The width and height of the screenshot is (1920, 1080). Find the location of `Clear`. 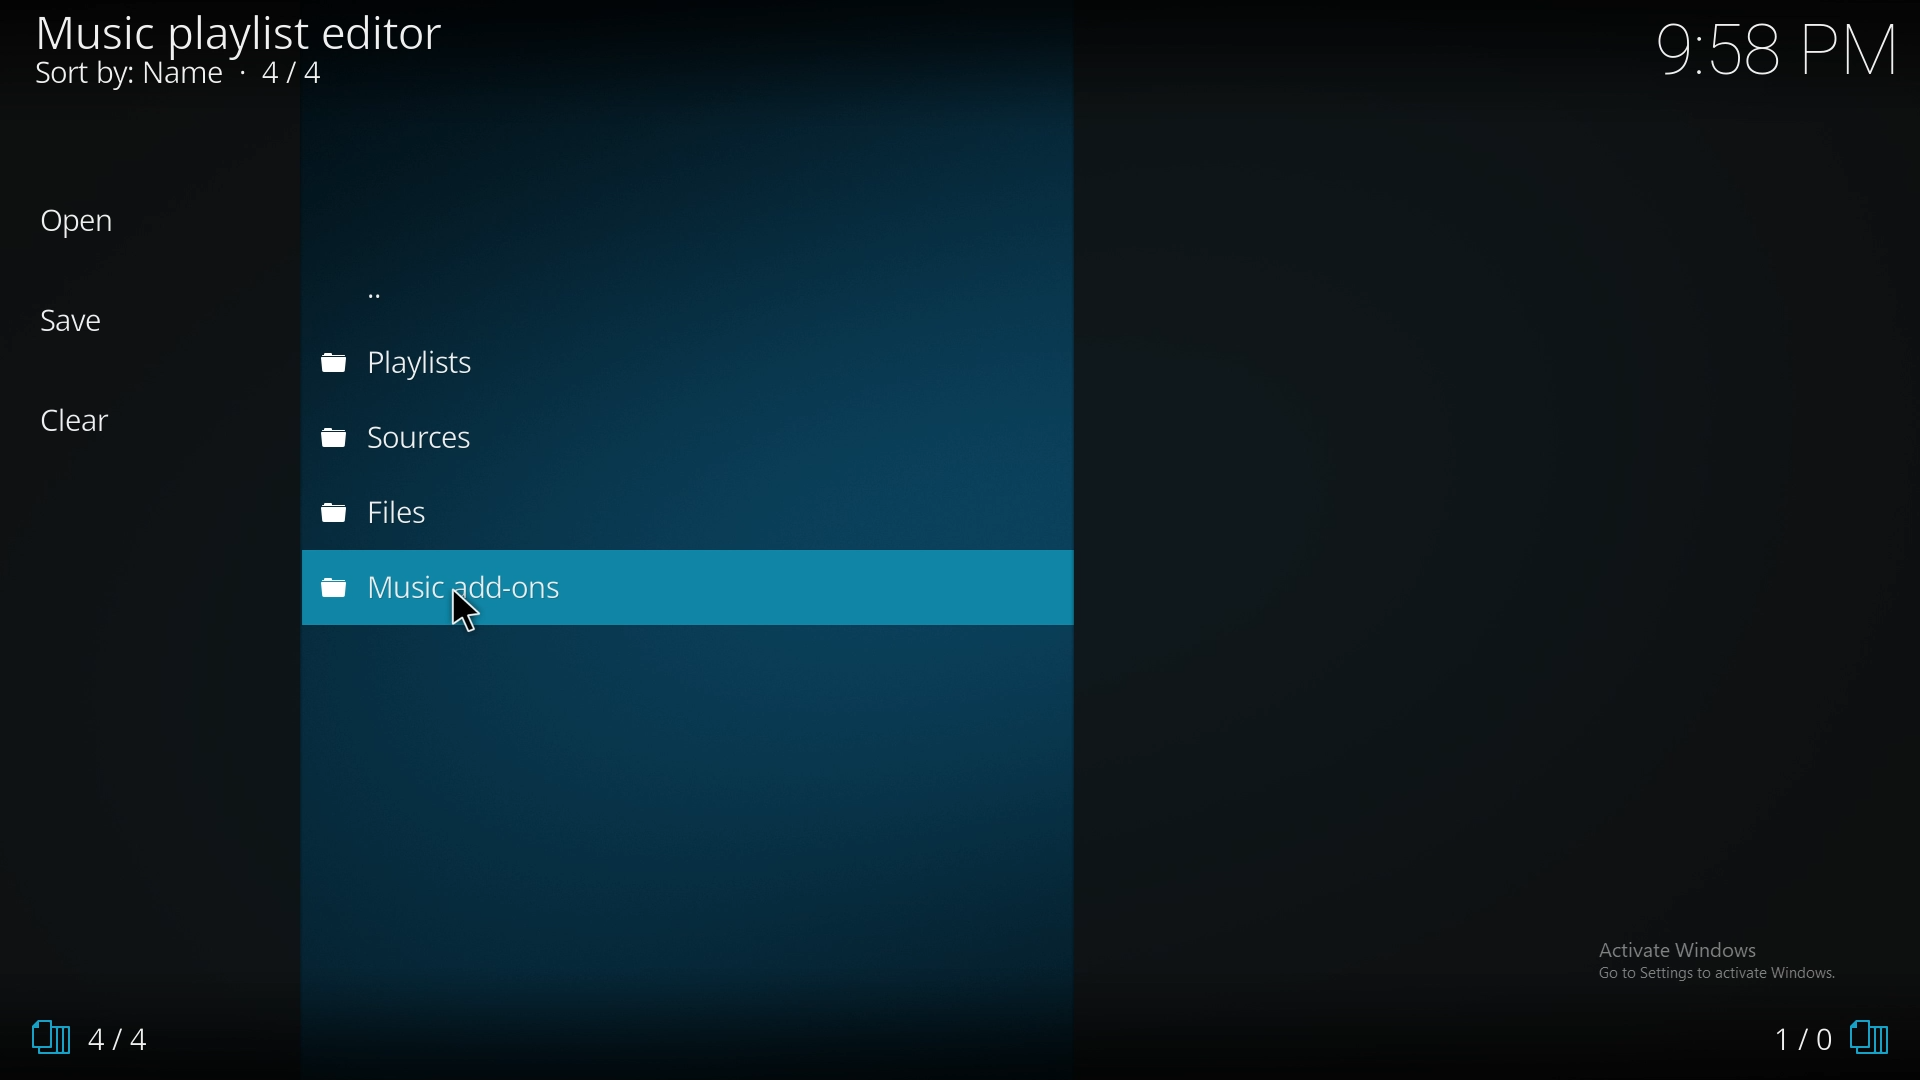

Clear is located at coordinates (78, 422).